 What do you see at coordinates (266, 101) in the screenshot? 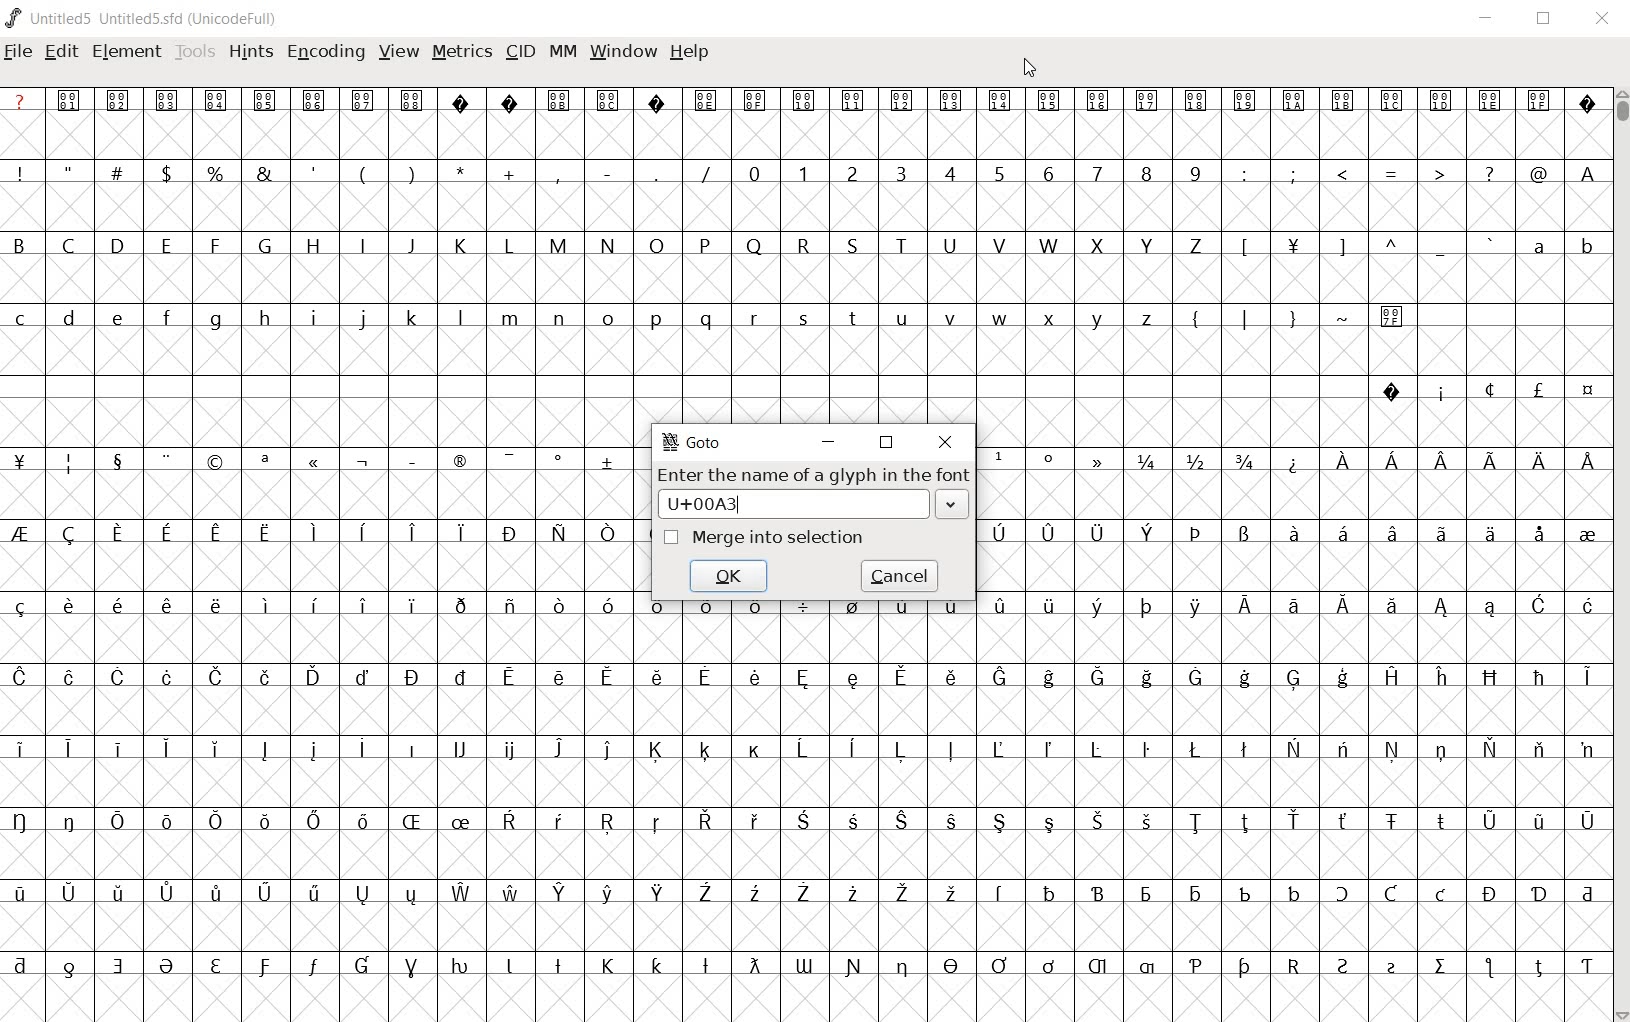
I see `Symbol` at bounding box center [266, 101].